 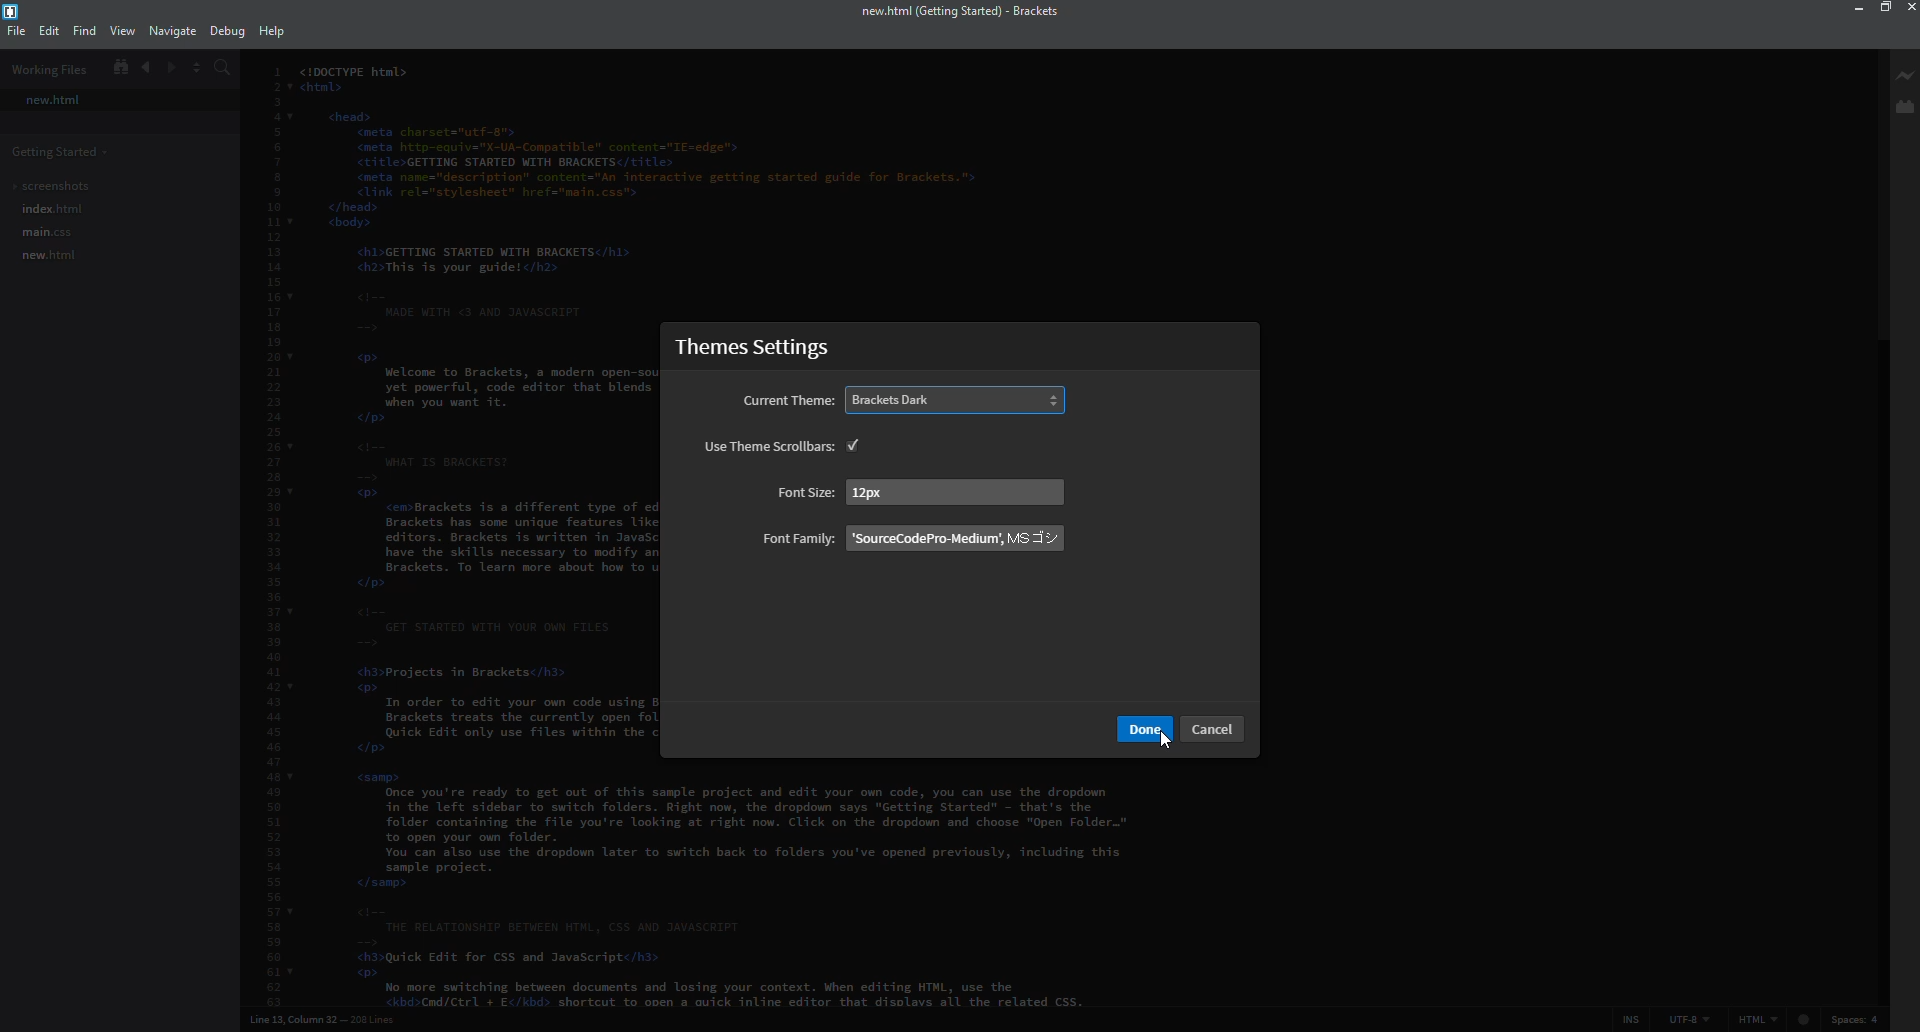 What do you see at coordinates (808, 491) in the screenshot?
I see `font size` at bounding box center [808, 491].